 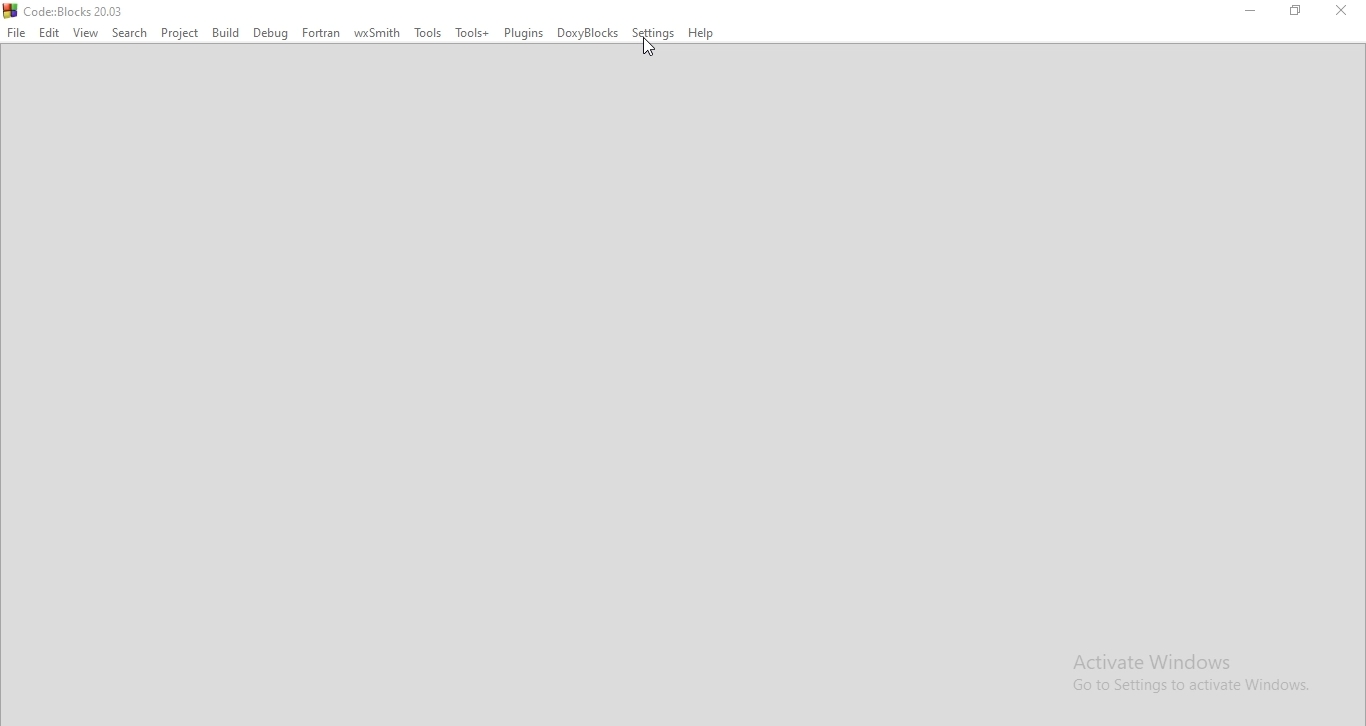 I want to click on close, so click(x=1346, y=14).